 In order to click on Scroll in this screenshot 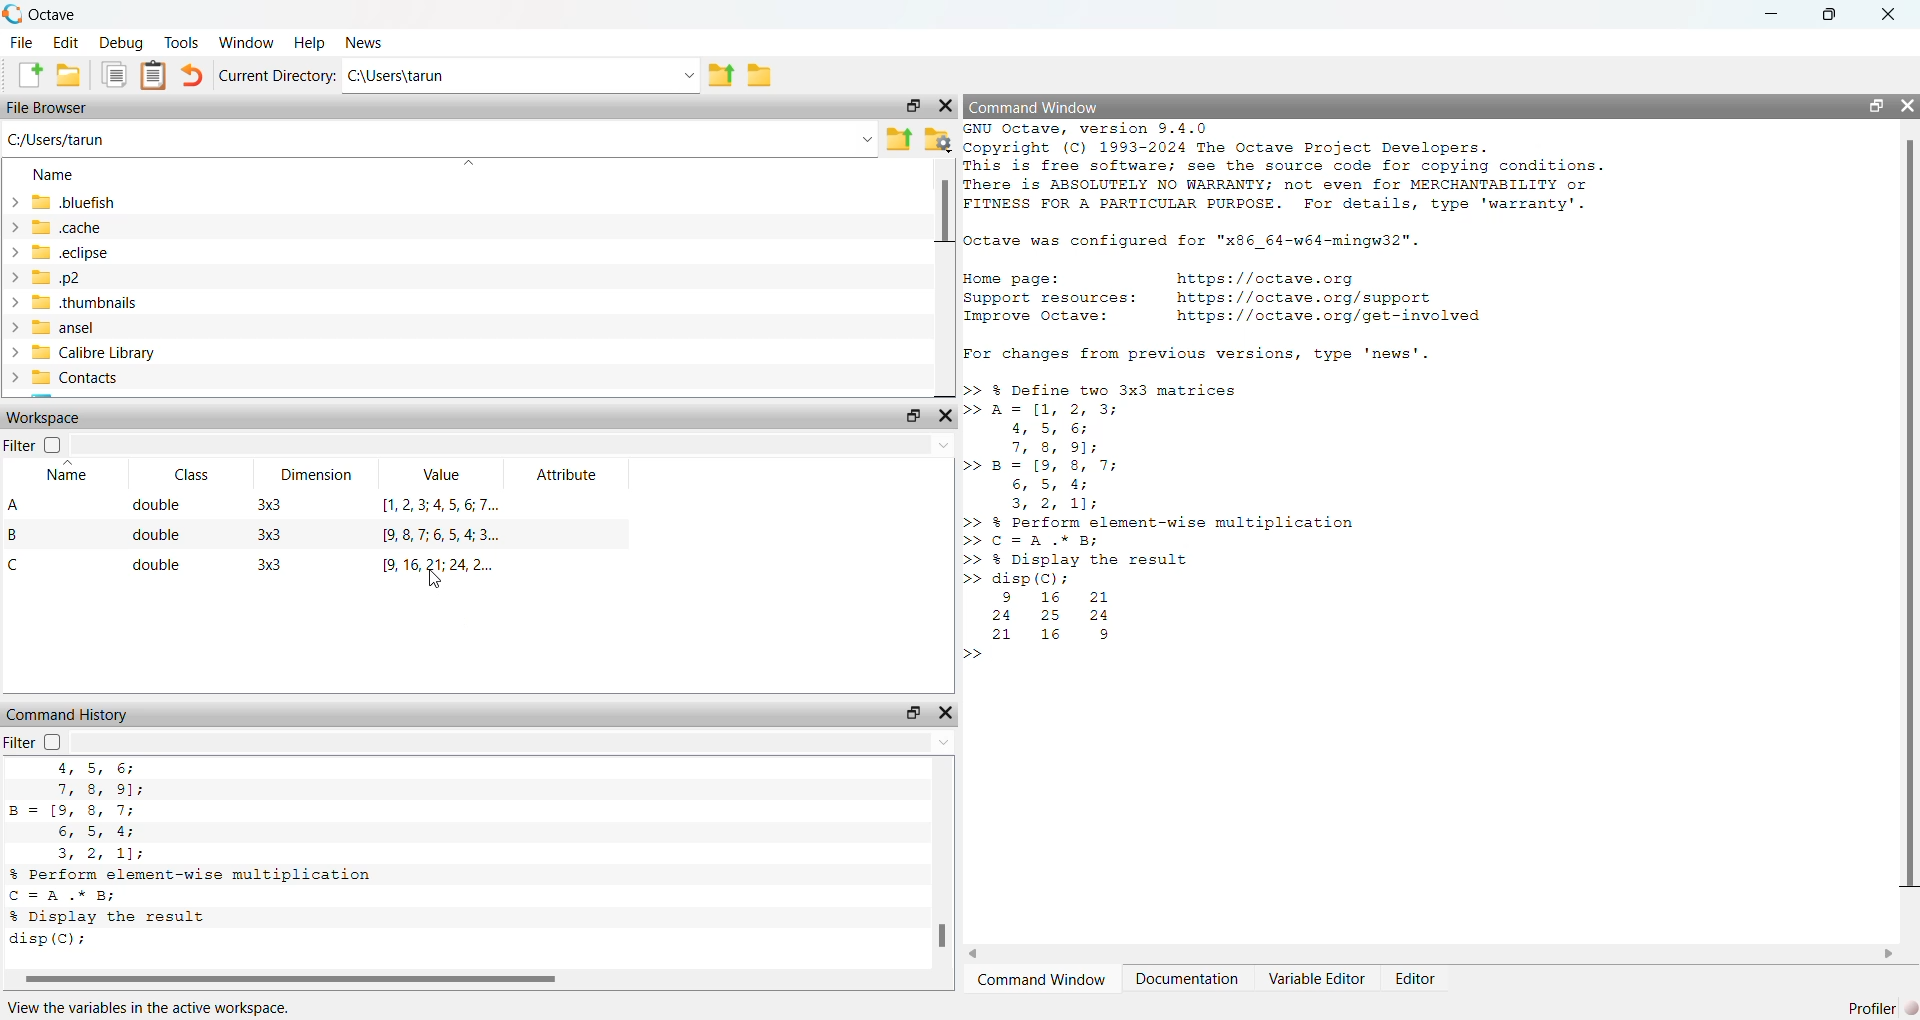, I will do `click(1430, 954)`.